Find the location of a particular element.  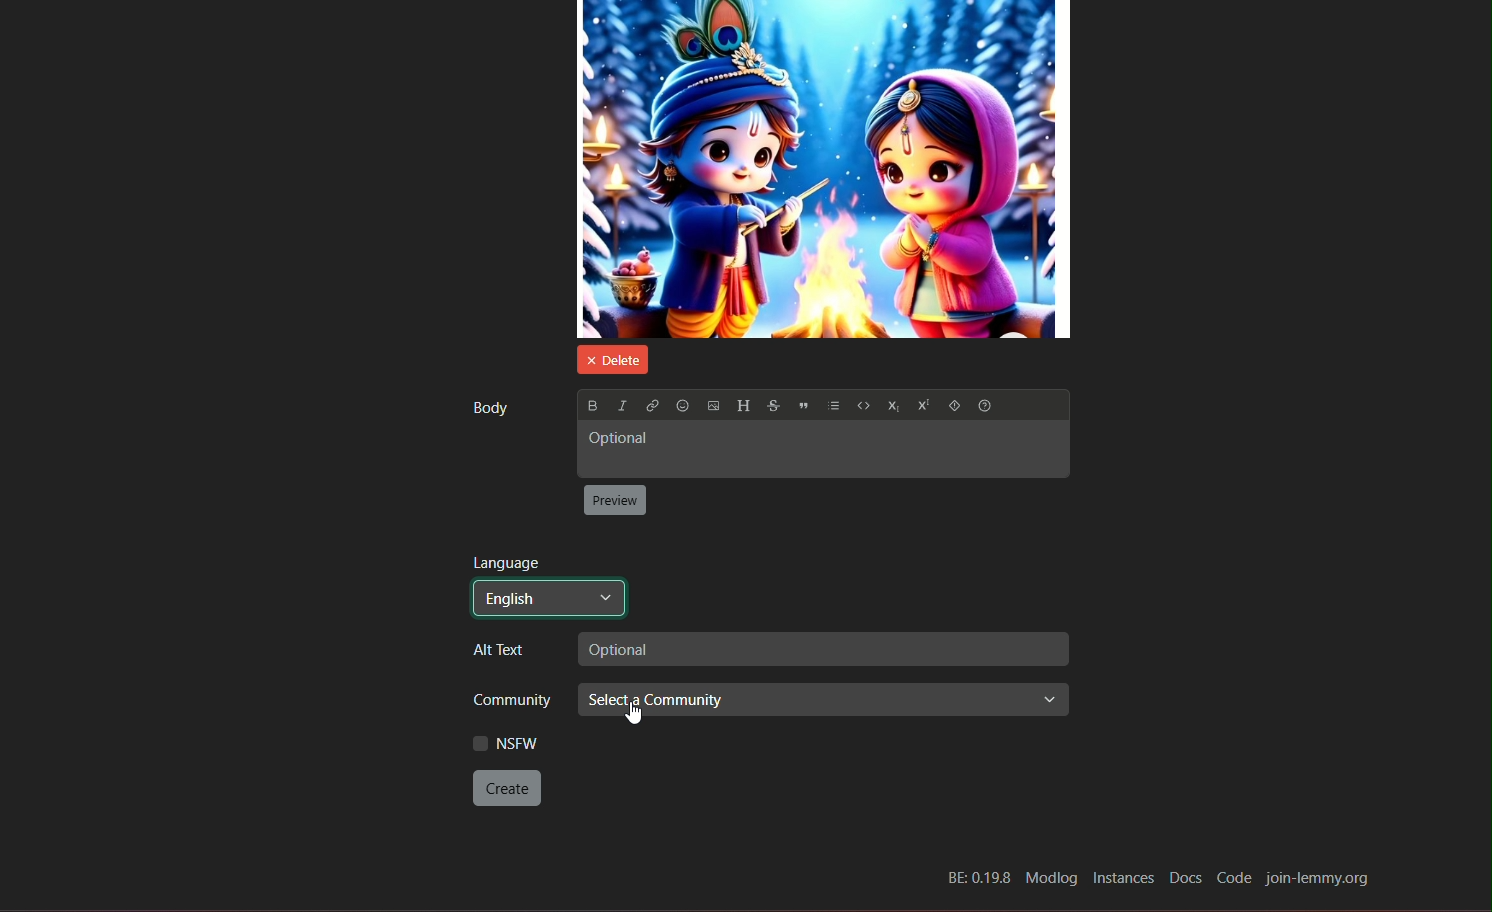

link is located at coordinates (651, 406).